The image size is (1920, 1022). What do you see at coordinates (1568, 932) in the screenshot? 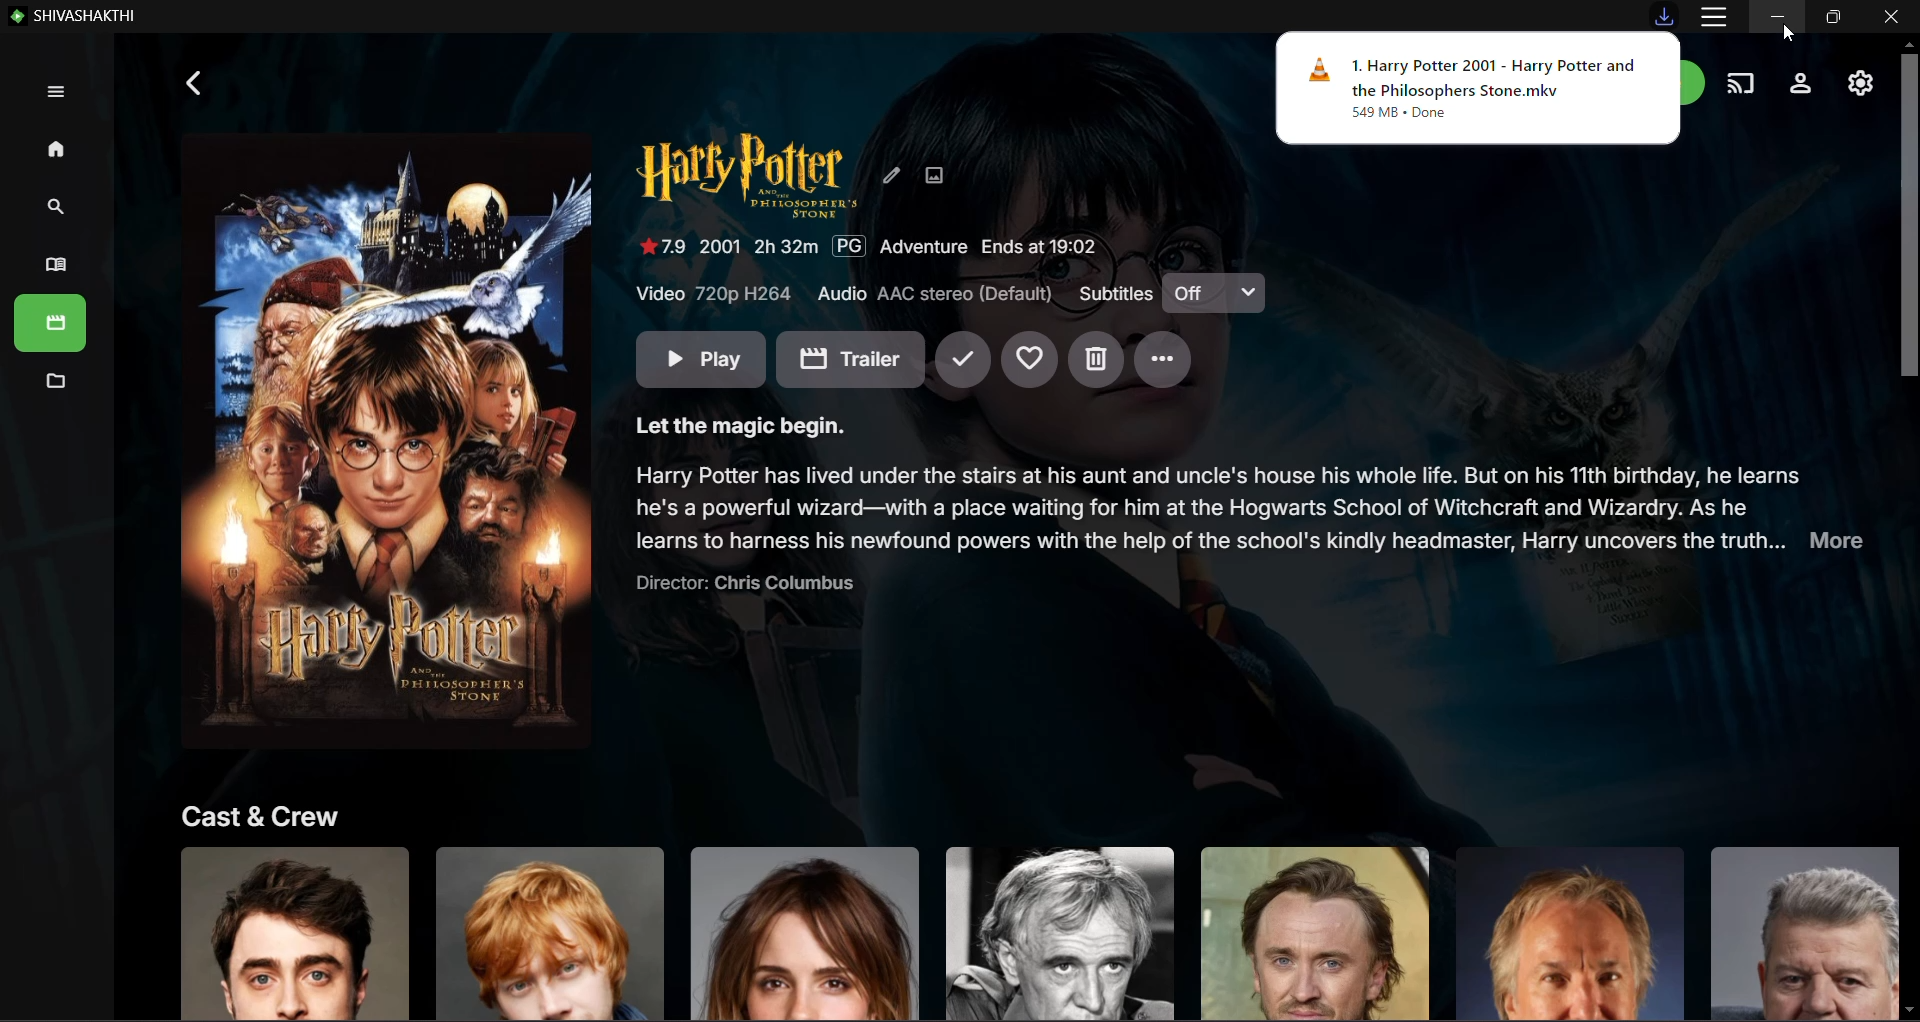
I see `Click to know more about actor` at bounding box center [1568, 932].